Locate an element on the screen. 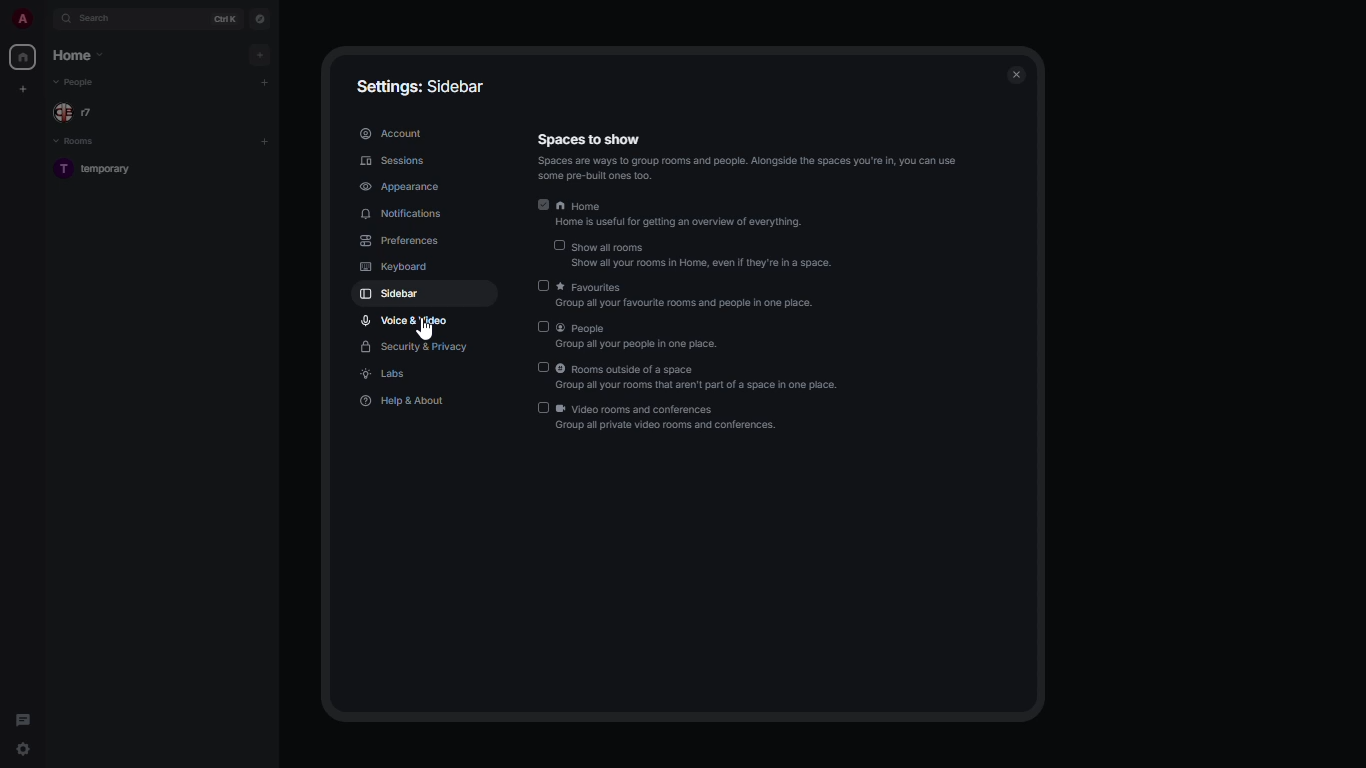  people is located at coordinates (78, 112).